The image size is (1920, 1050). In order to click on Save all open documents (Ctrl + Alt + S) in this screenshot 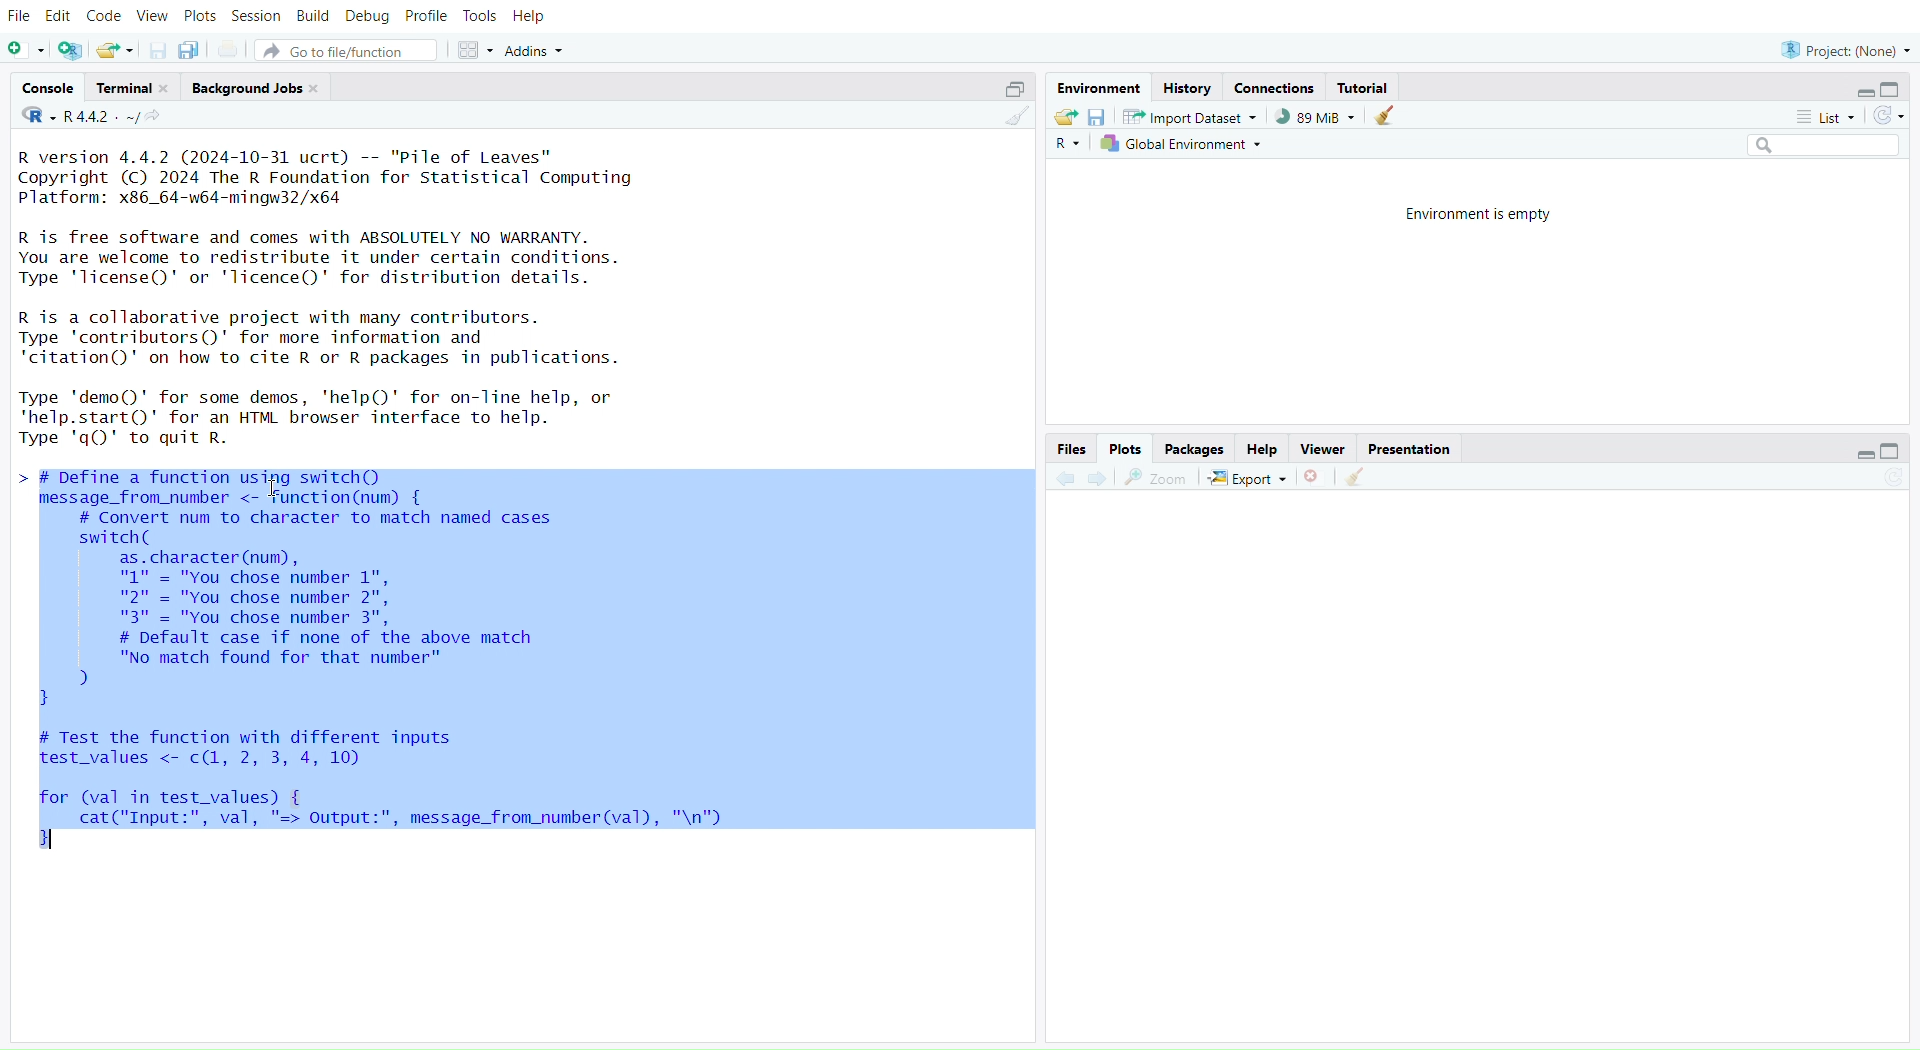, I will do `click(195, 49)`.